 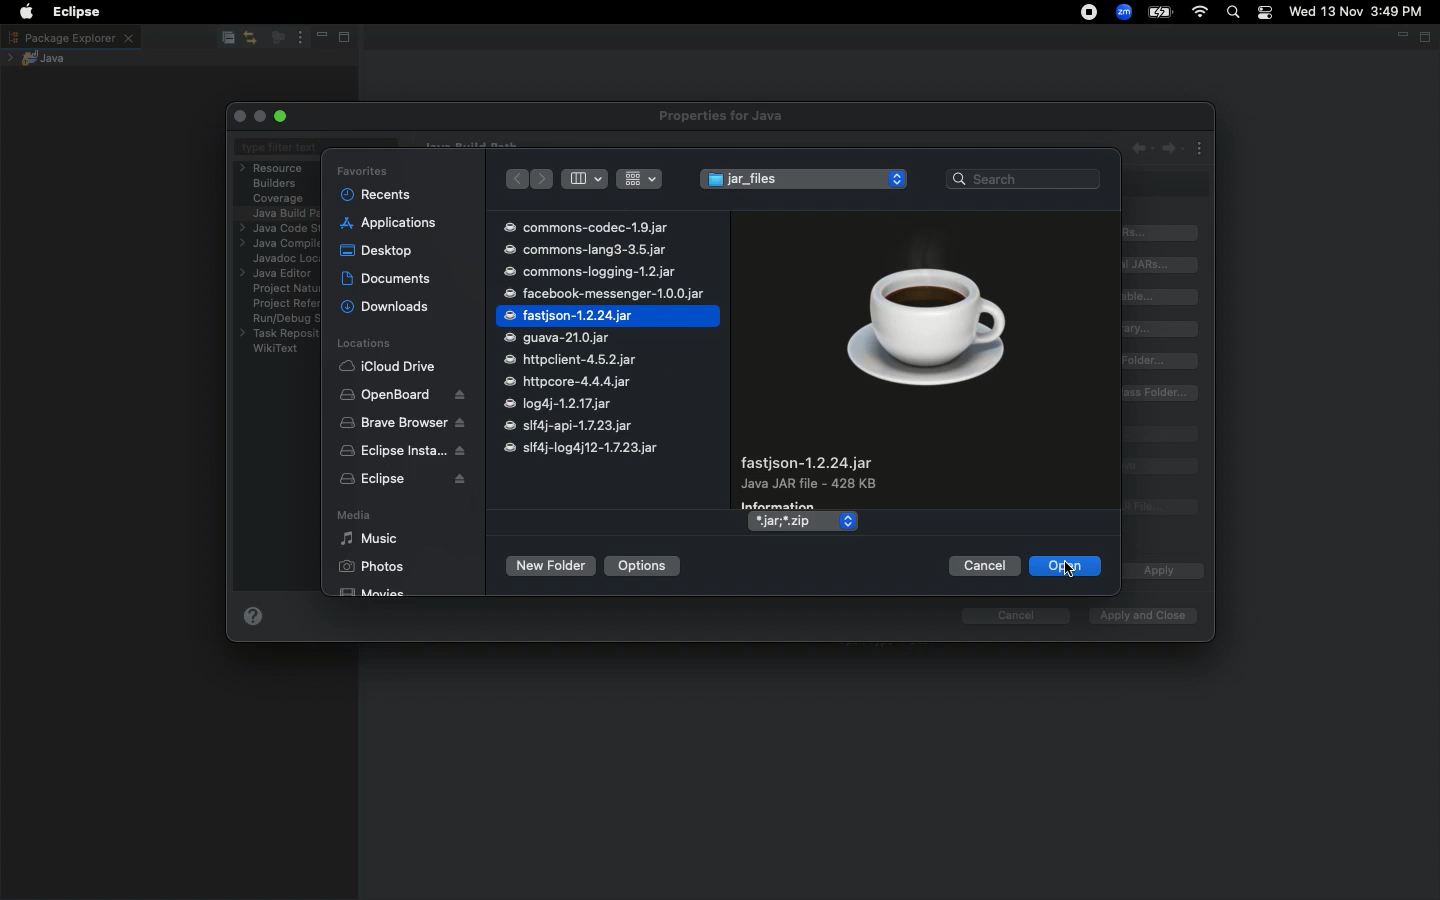 I want to click on Documents, so click(x=388, y=278).